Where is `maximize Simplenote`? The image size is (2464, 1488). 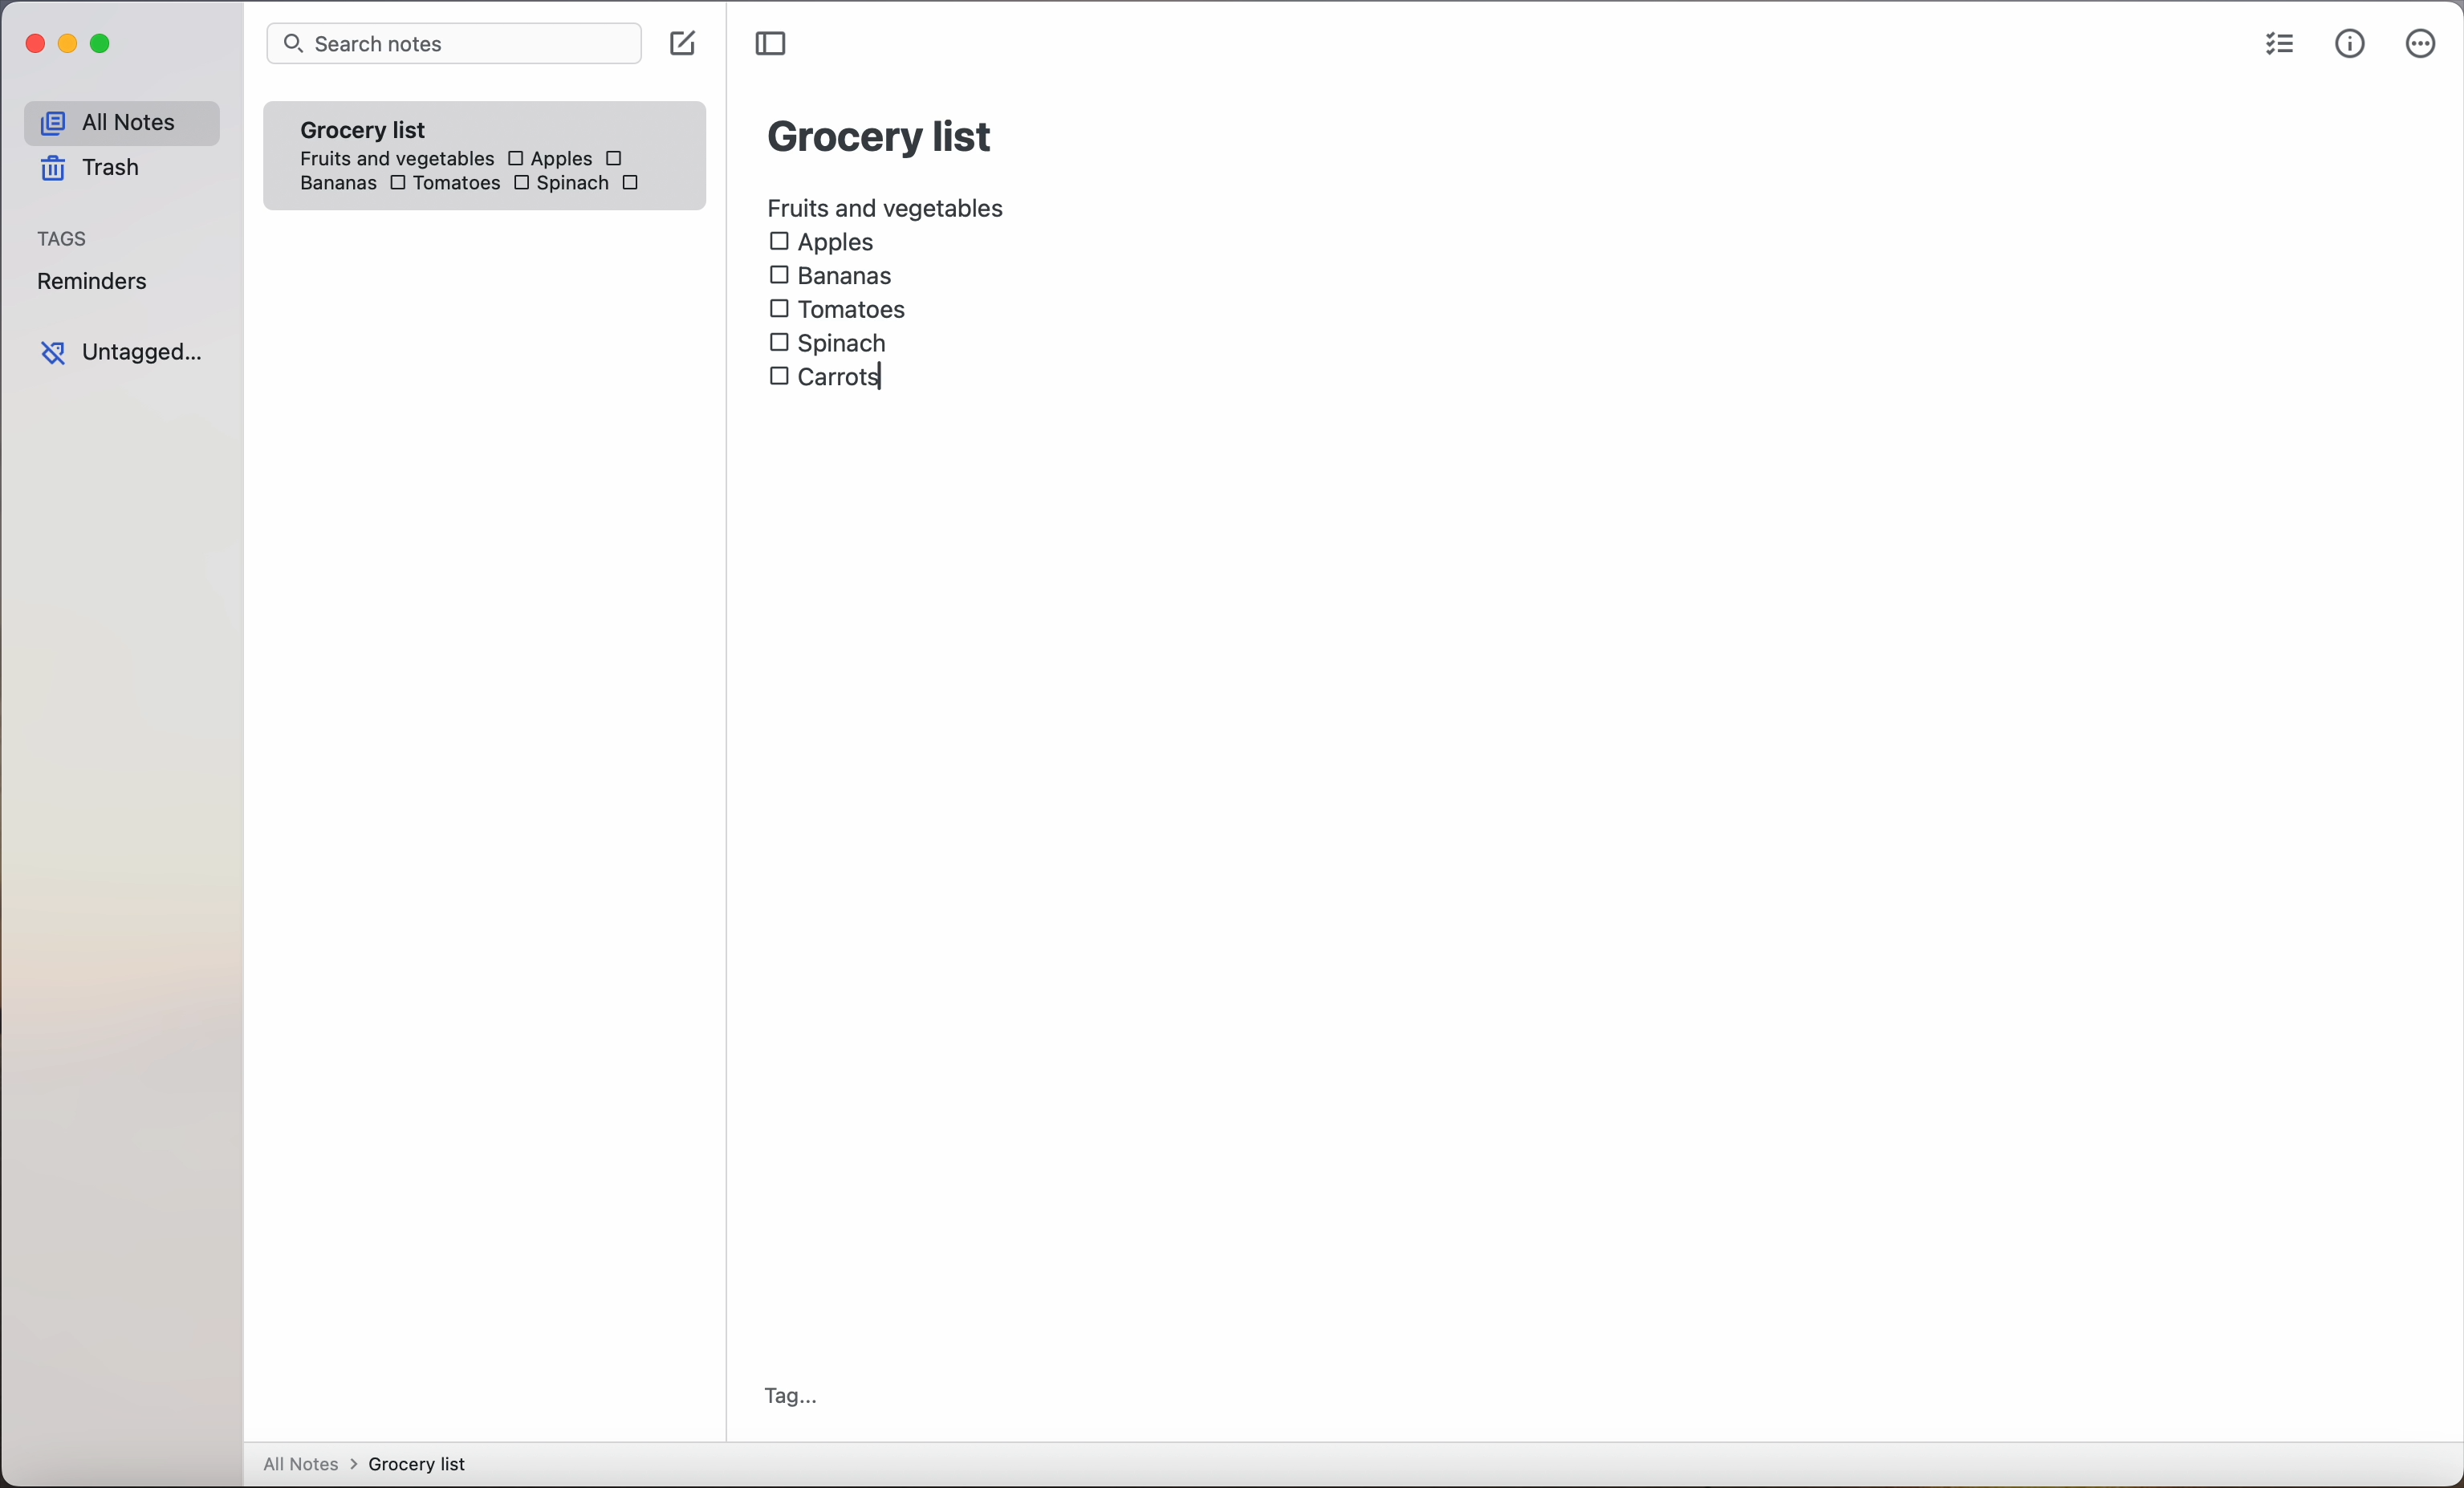
maximize Simplenote is located at coordinates (106, 46).